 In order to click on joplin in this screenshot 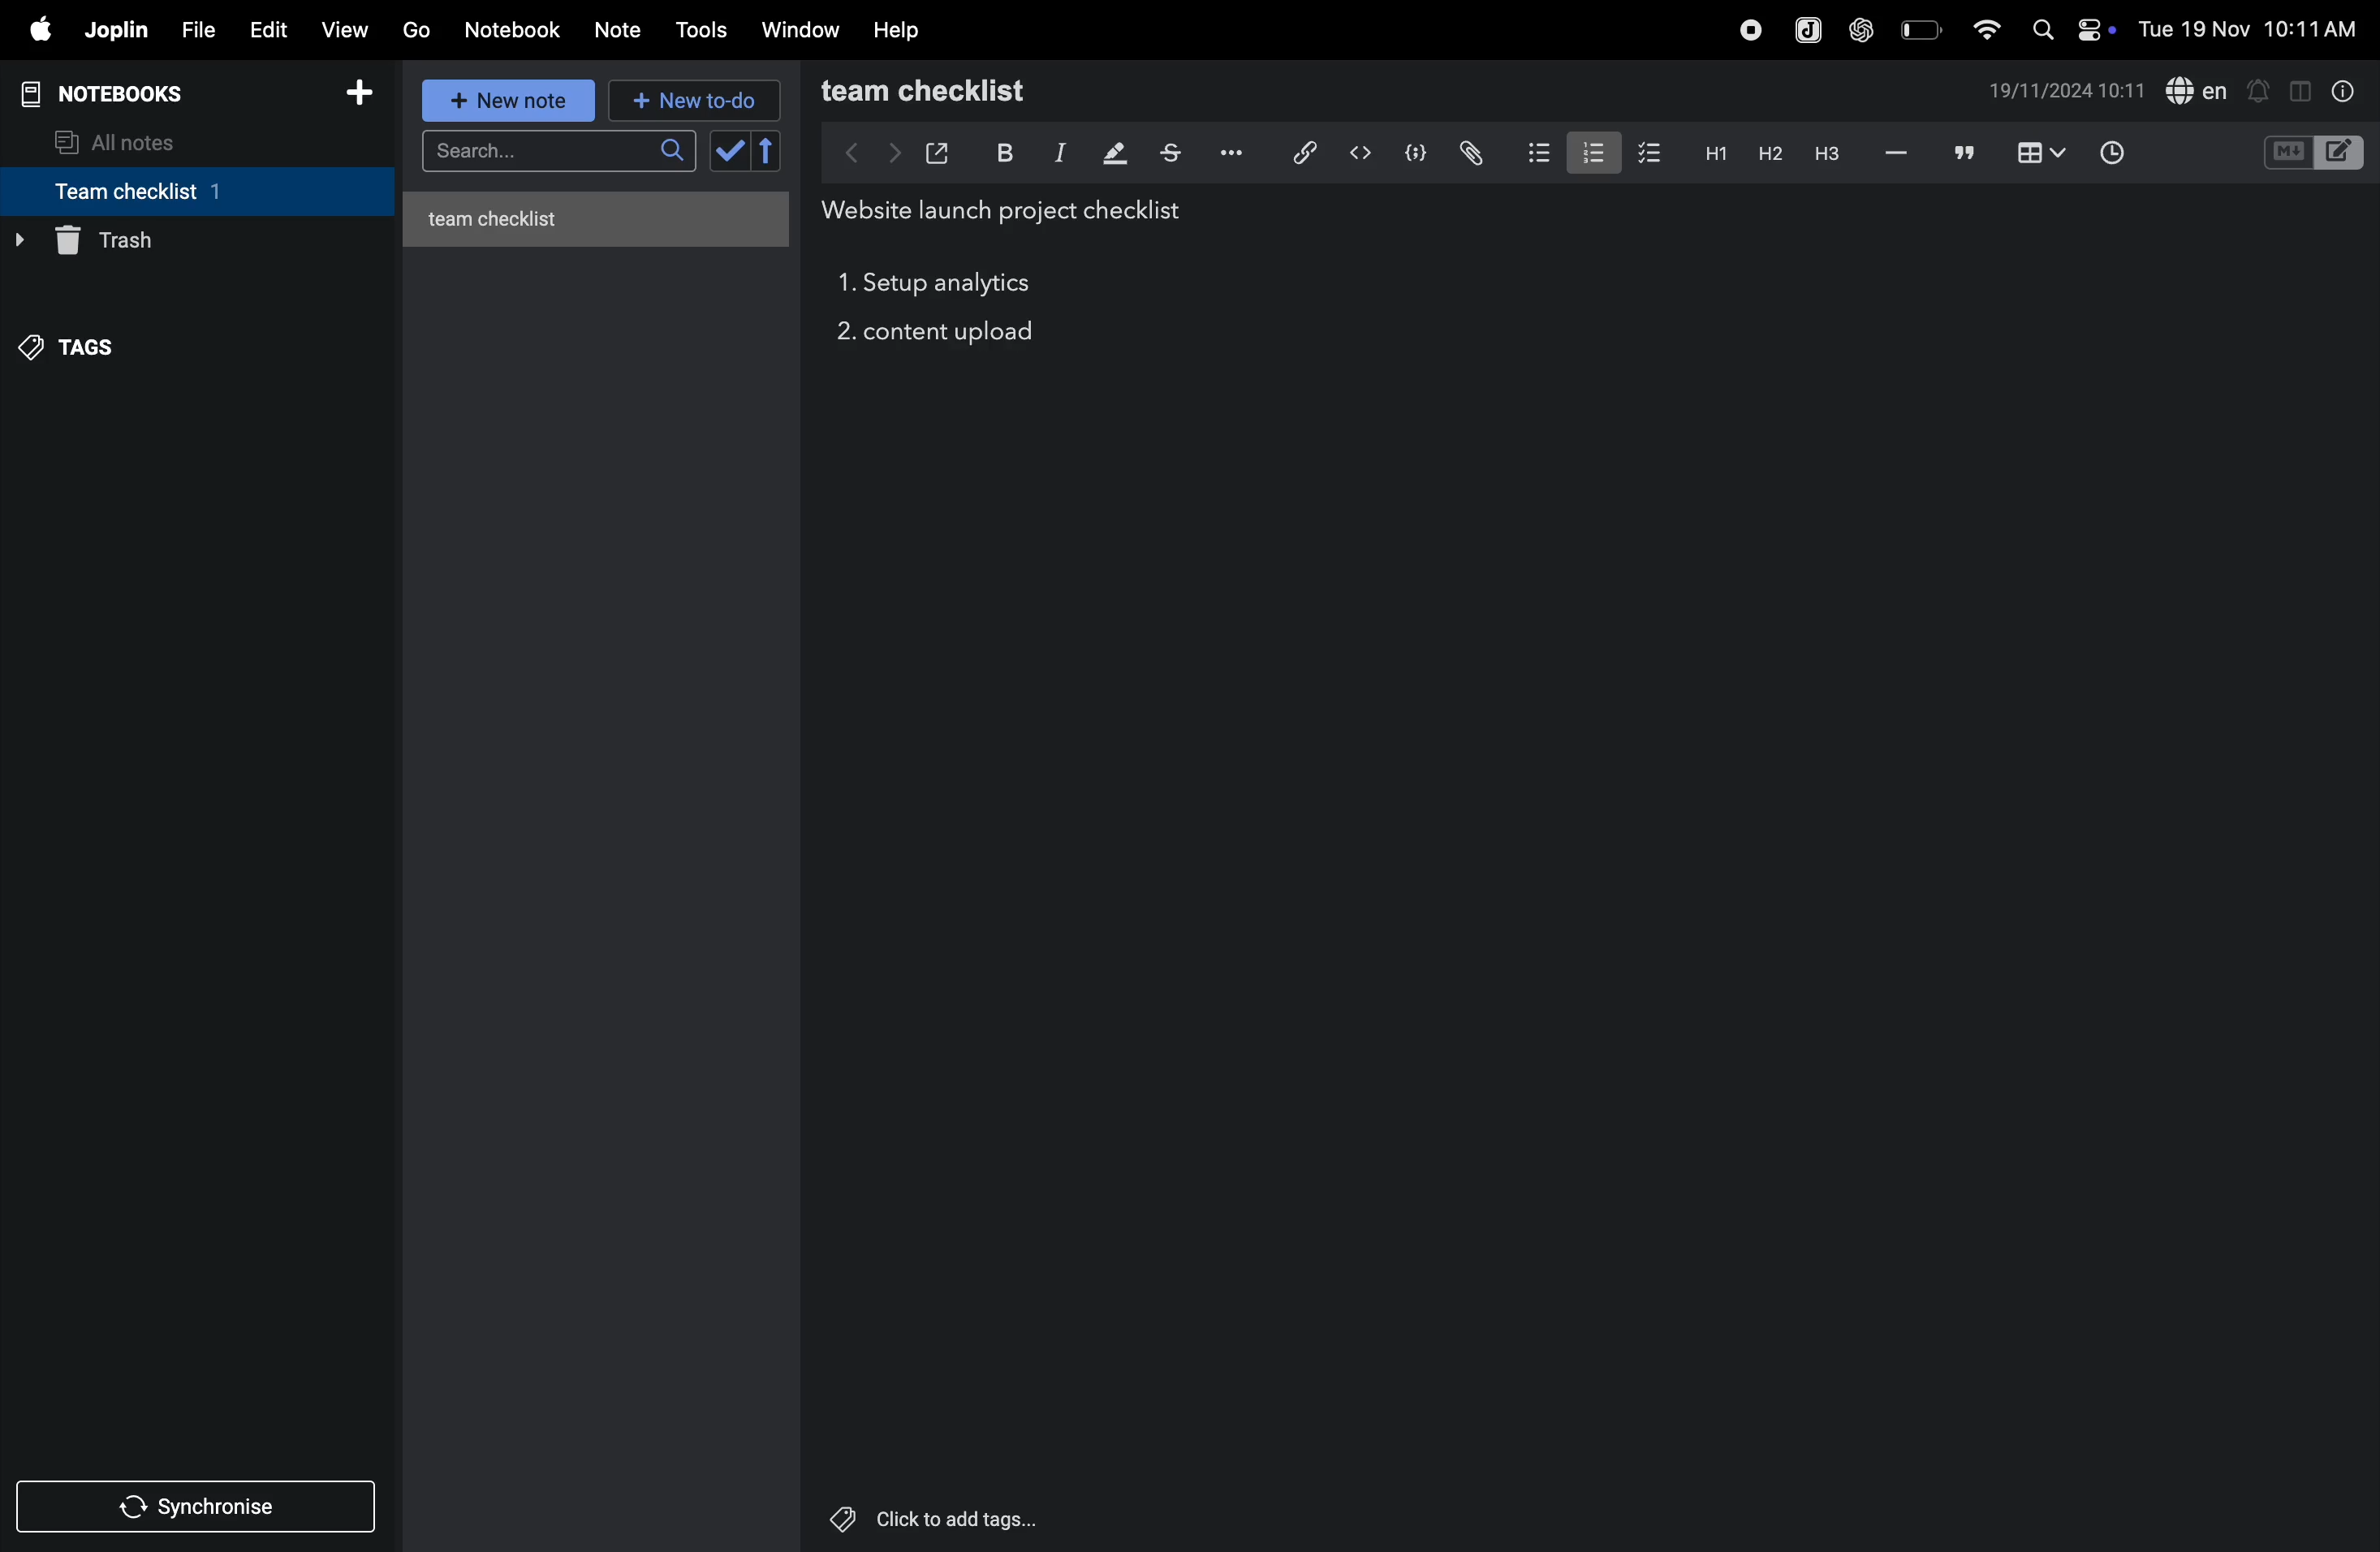, I will do `click(118, 31)`.